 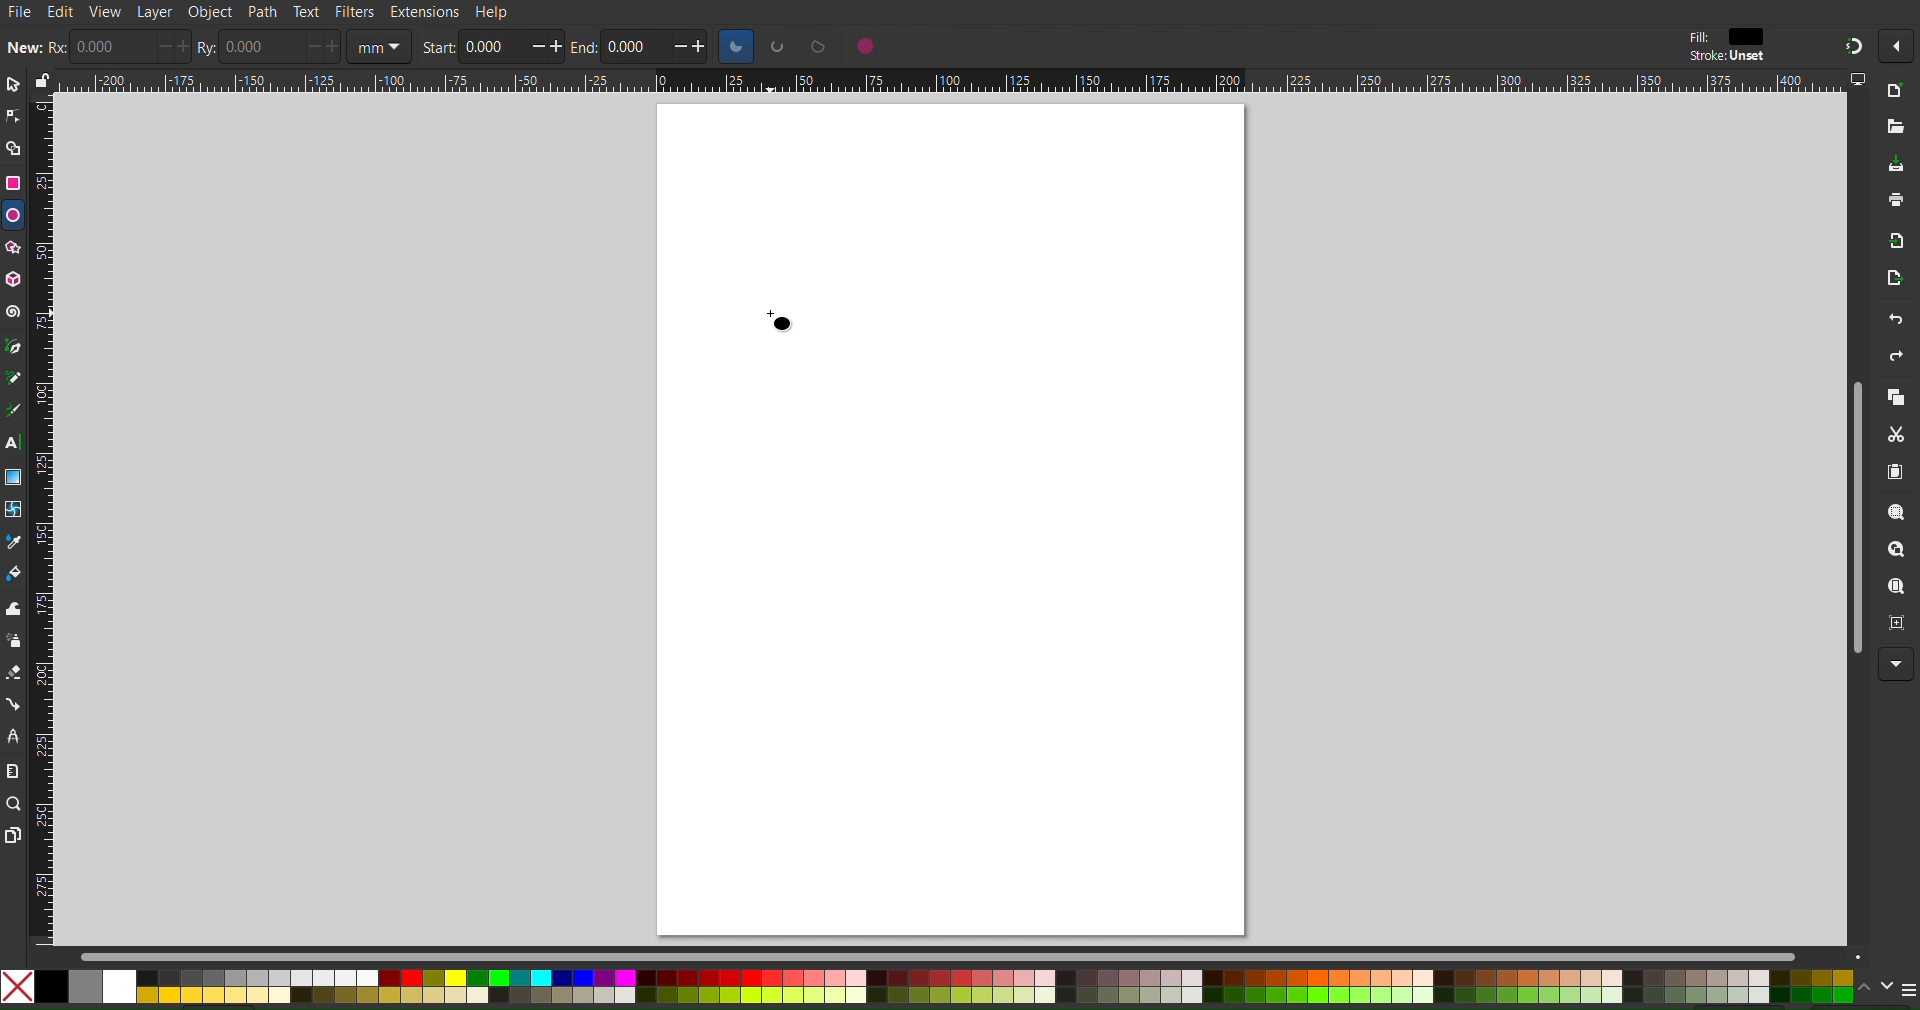 I want to click on LPE Tool, so click(x=13, y=736).